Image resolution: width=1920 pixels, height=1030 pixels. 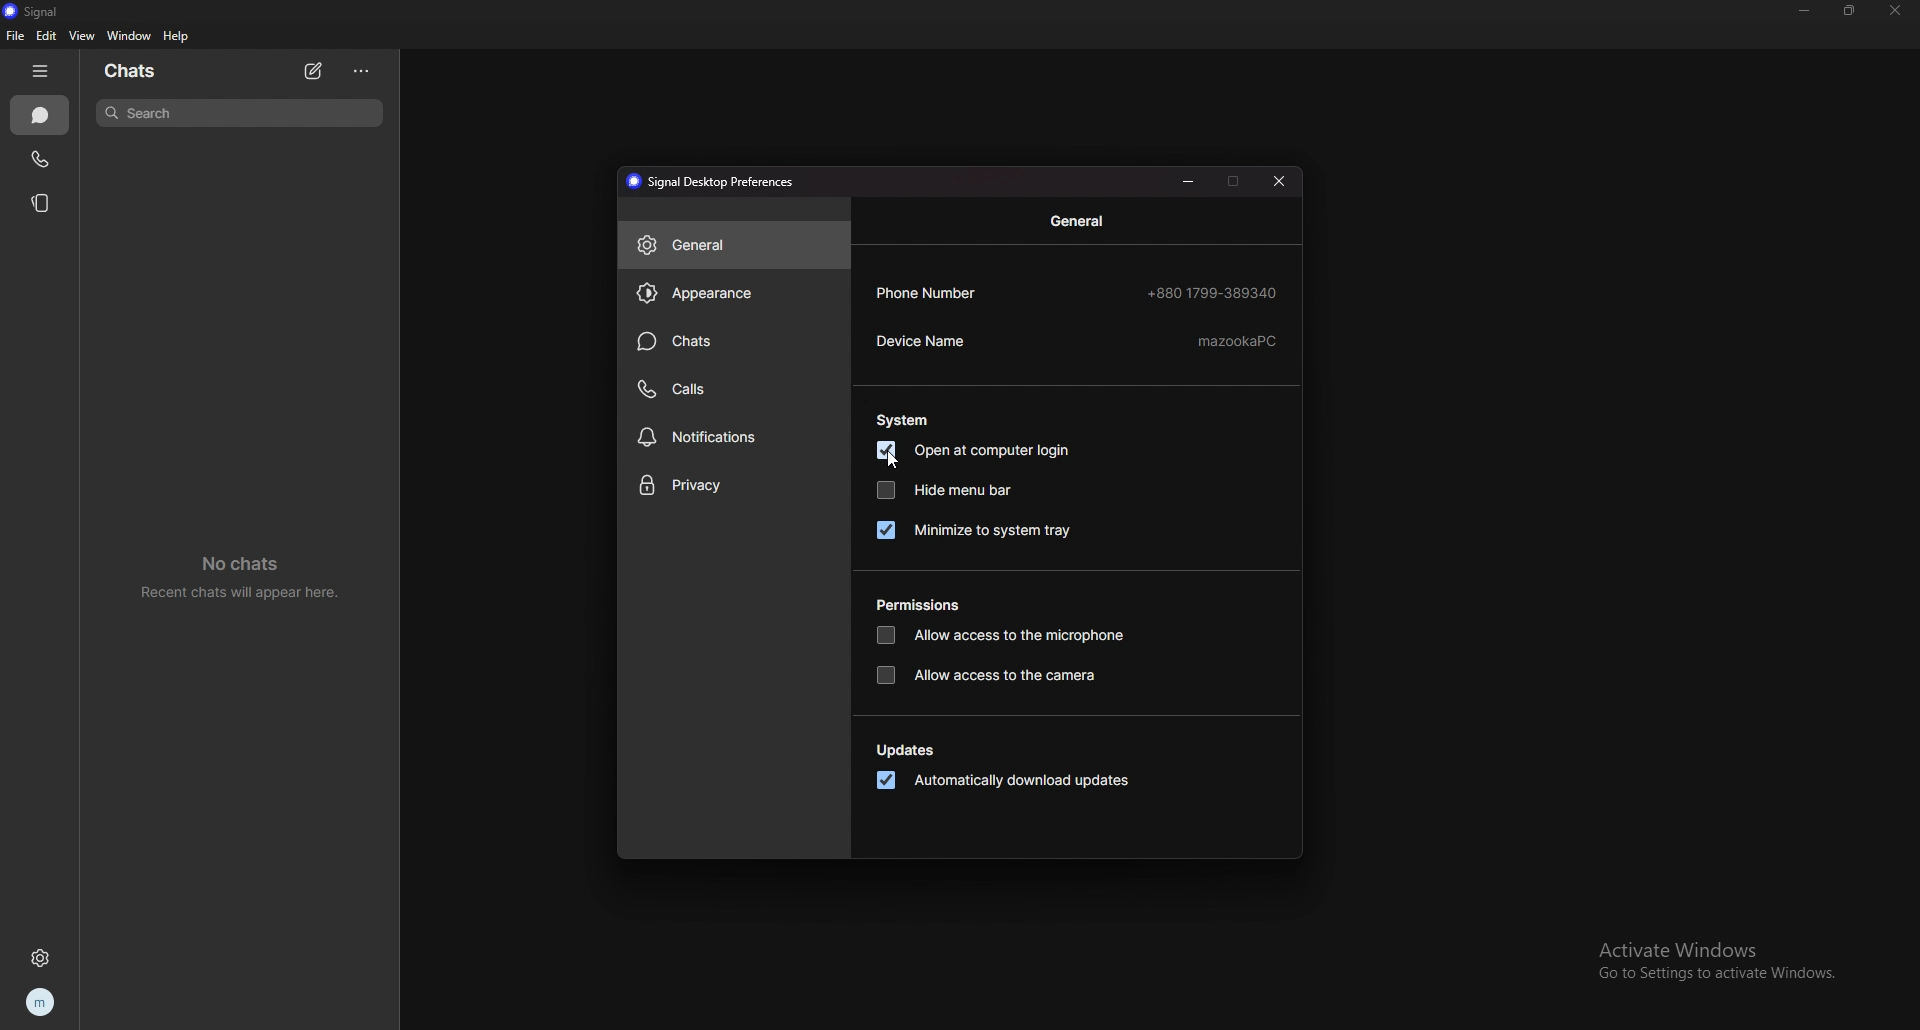 I want to click on file, so click(x=17, y=36).